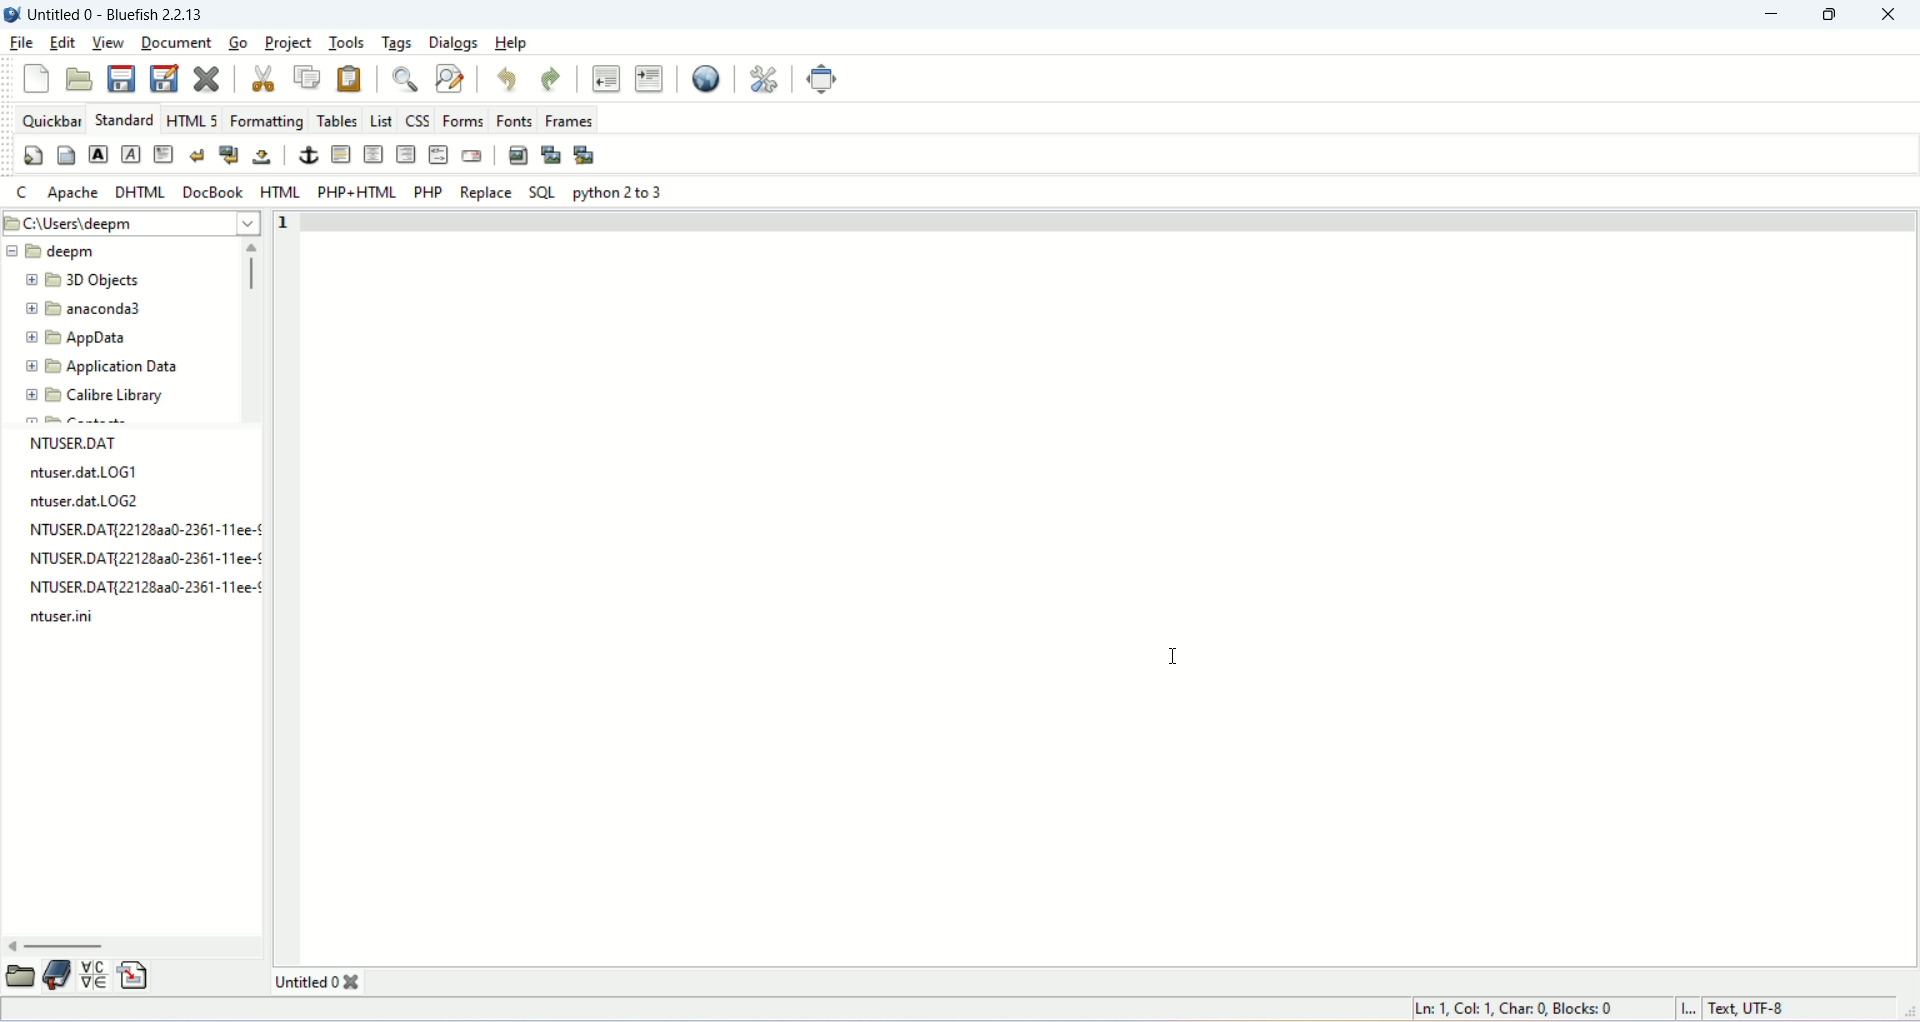 The width and height of the screenshot is (1920, 1022). Describe the element at coordinates (138, 558) in the screenshot. I see `NTUSER.DAT{22128aa0-2361-11ee-¢` at that location.